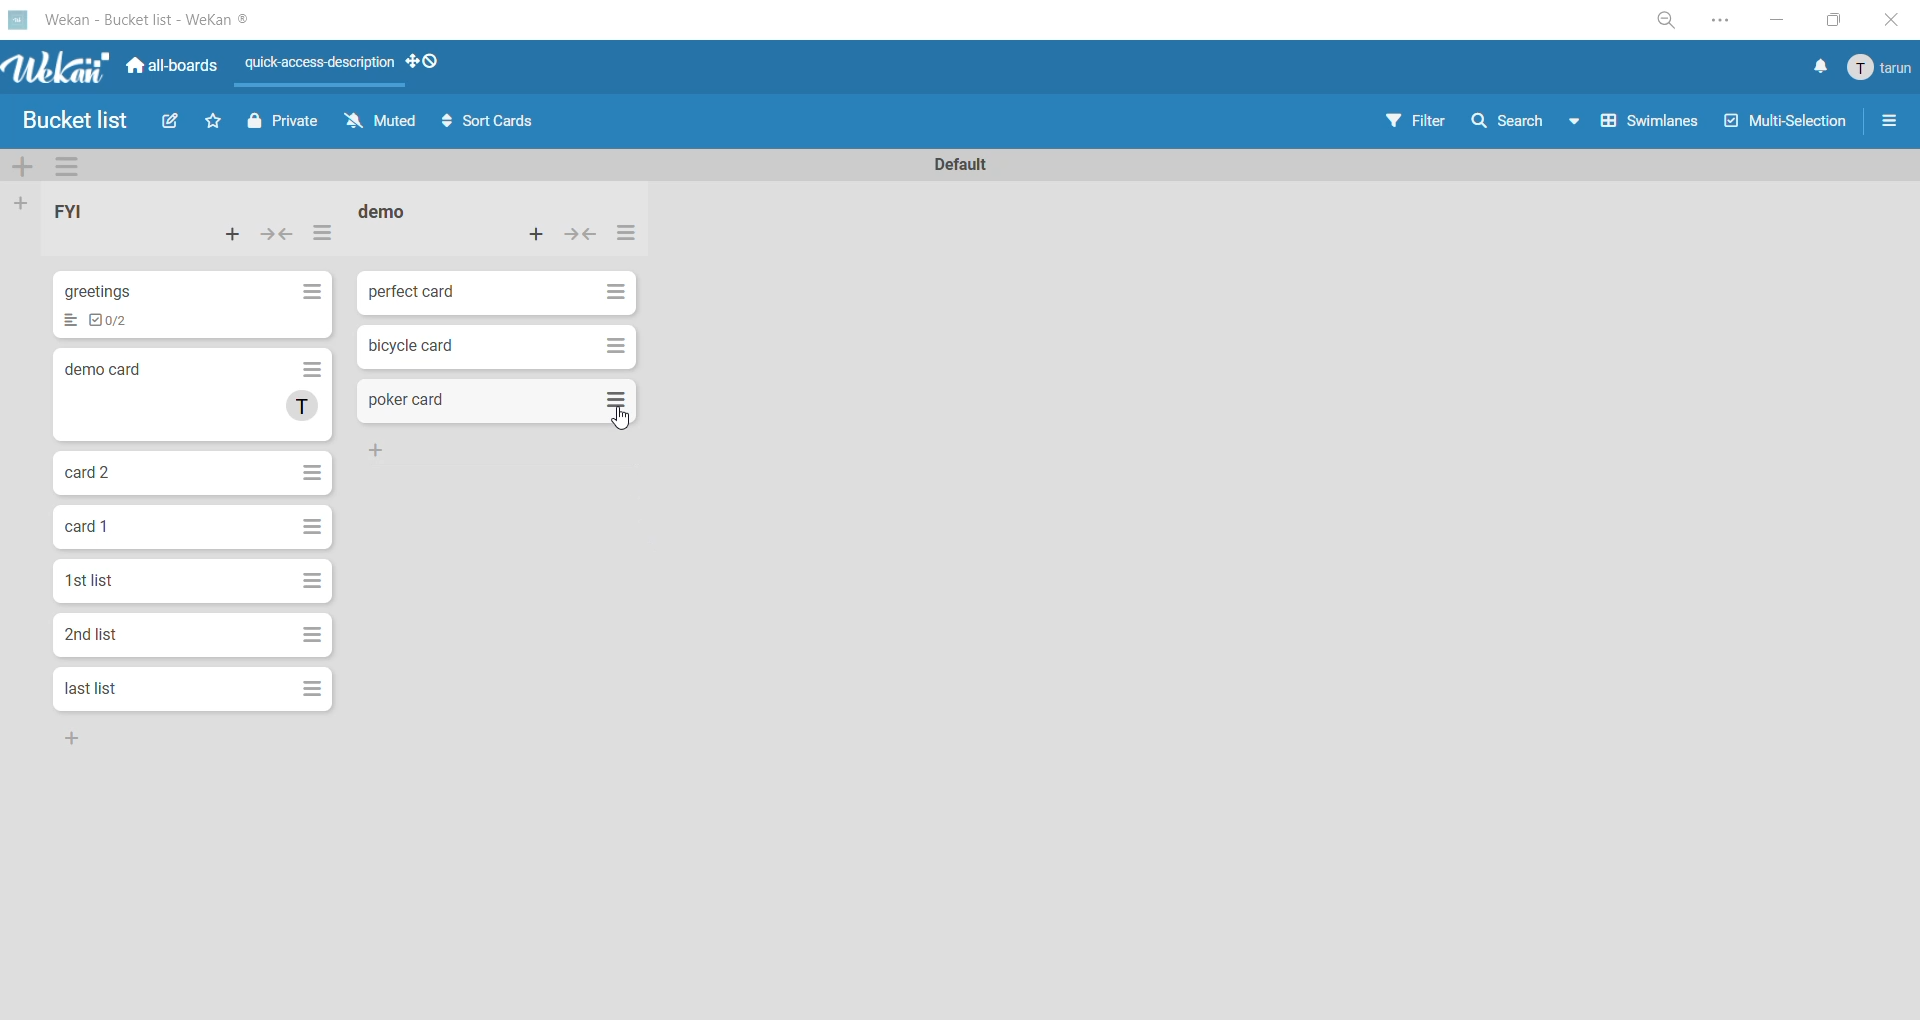 Image resolution: width=1920 pixels, height=1020 pixels. What do you see at coordinates (1876, 69) in the screenshot?
I see `menu` at bounding box center [1876, 69].